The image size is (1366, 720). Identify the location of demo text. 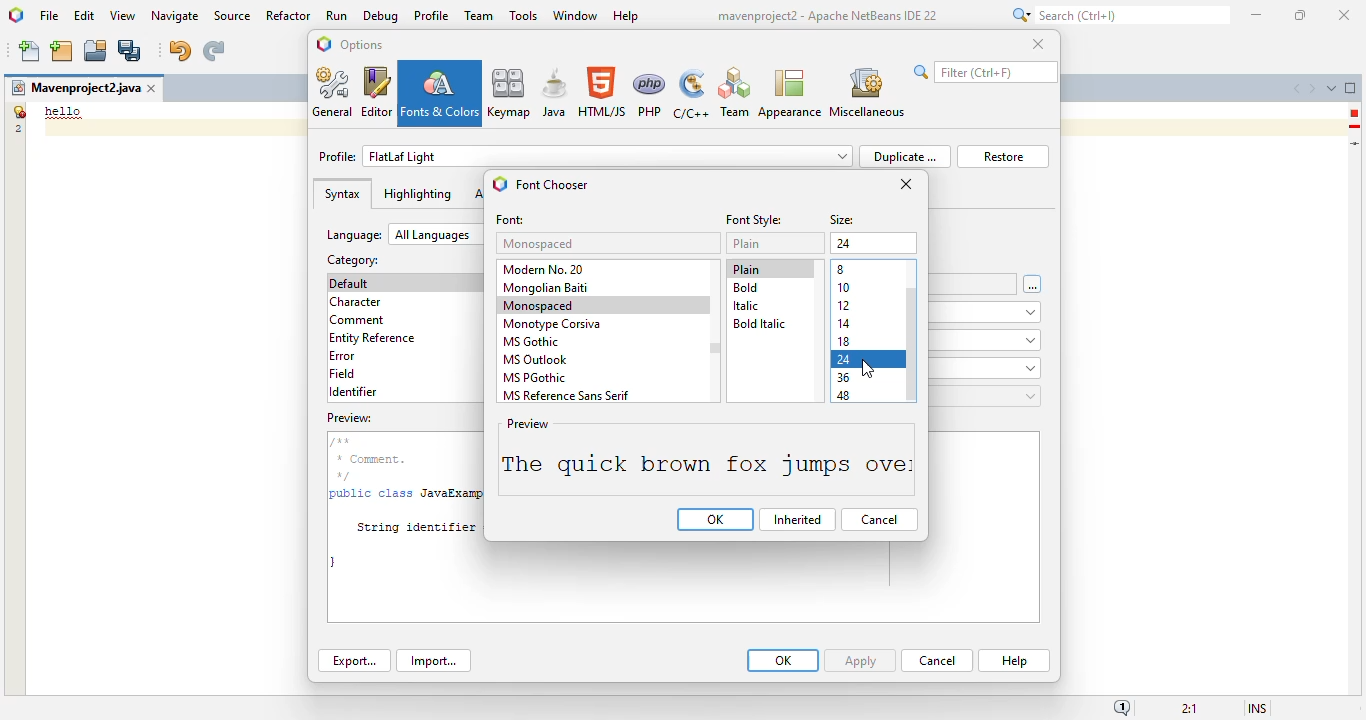
(64, 111).